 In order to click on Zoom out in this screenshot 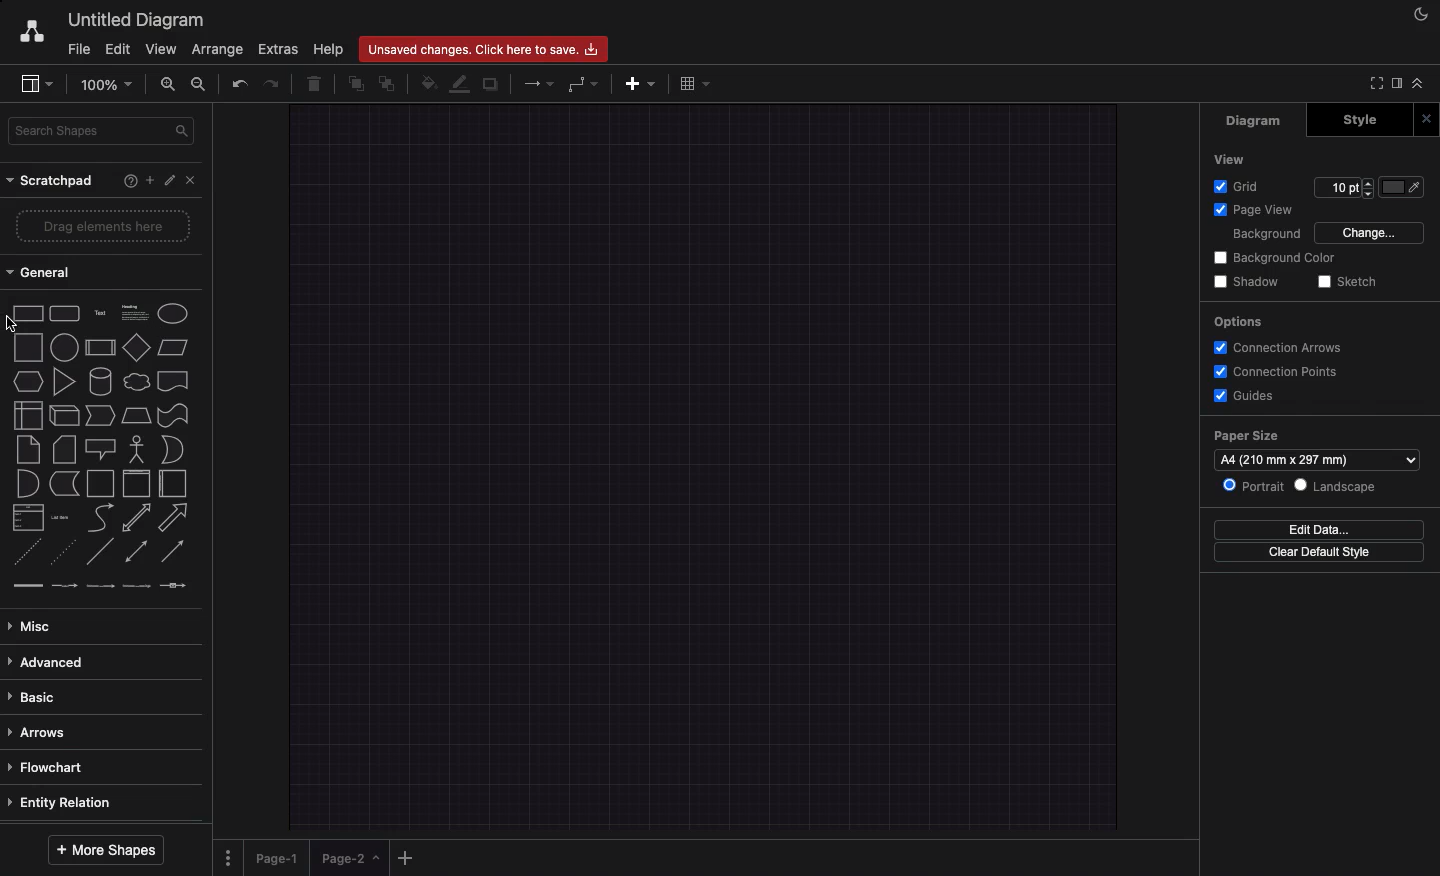, I will do `click(200, 85)`.